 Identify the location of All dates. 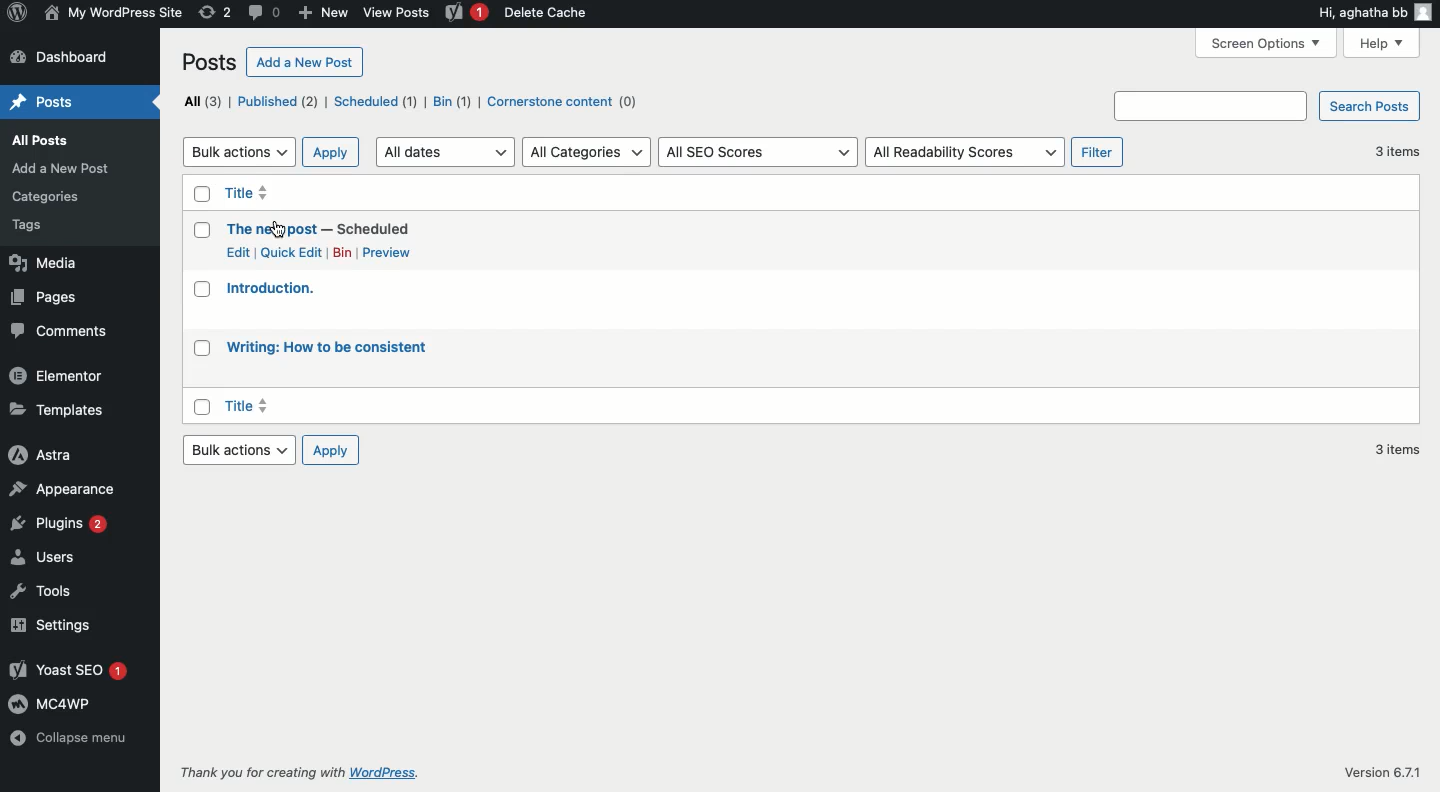
(444, 151).